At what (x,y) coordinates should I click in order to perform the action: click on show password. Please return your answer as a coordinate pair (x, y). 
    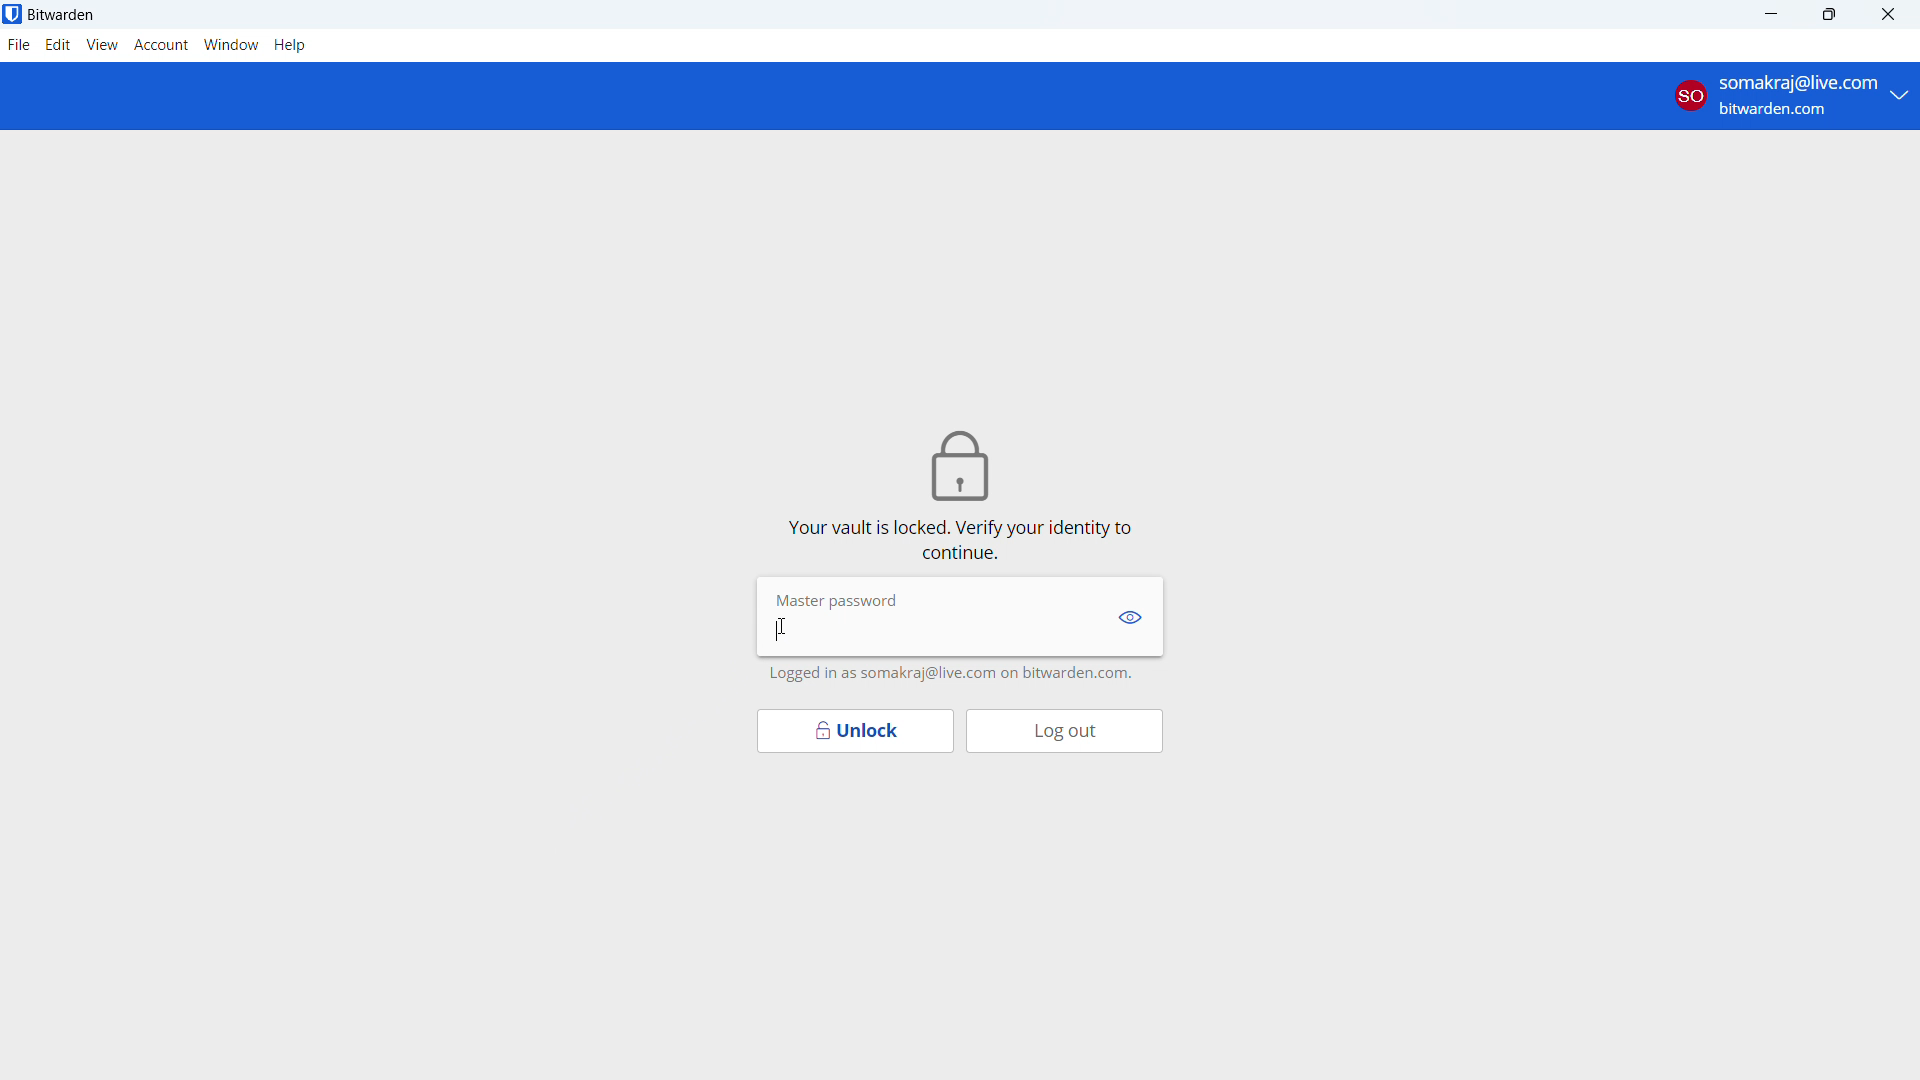
    Looking at the image, I should click on (1131, 616).